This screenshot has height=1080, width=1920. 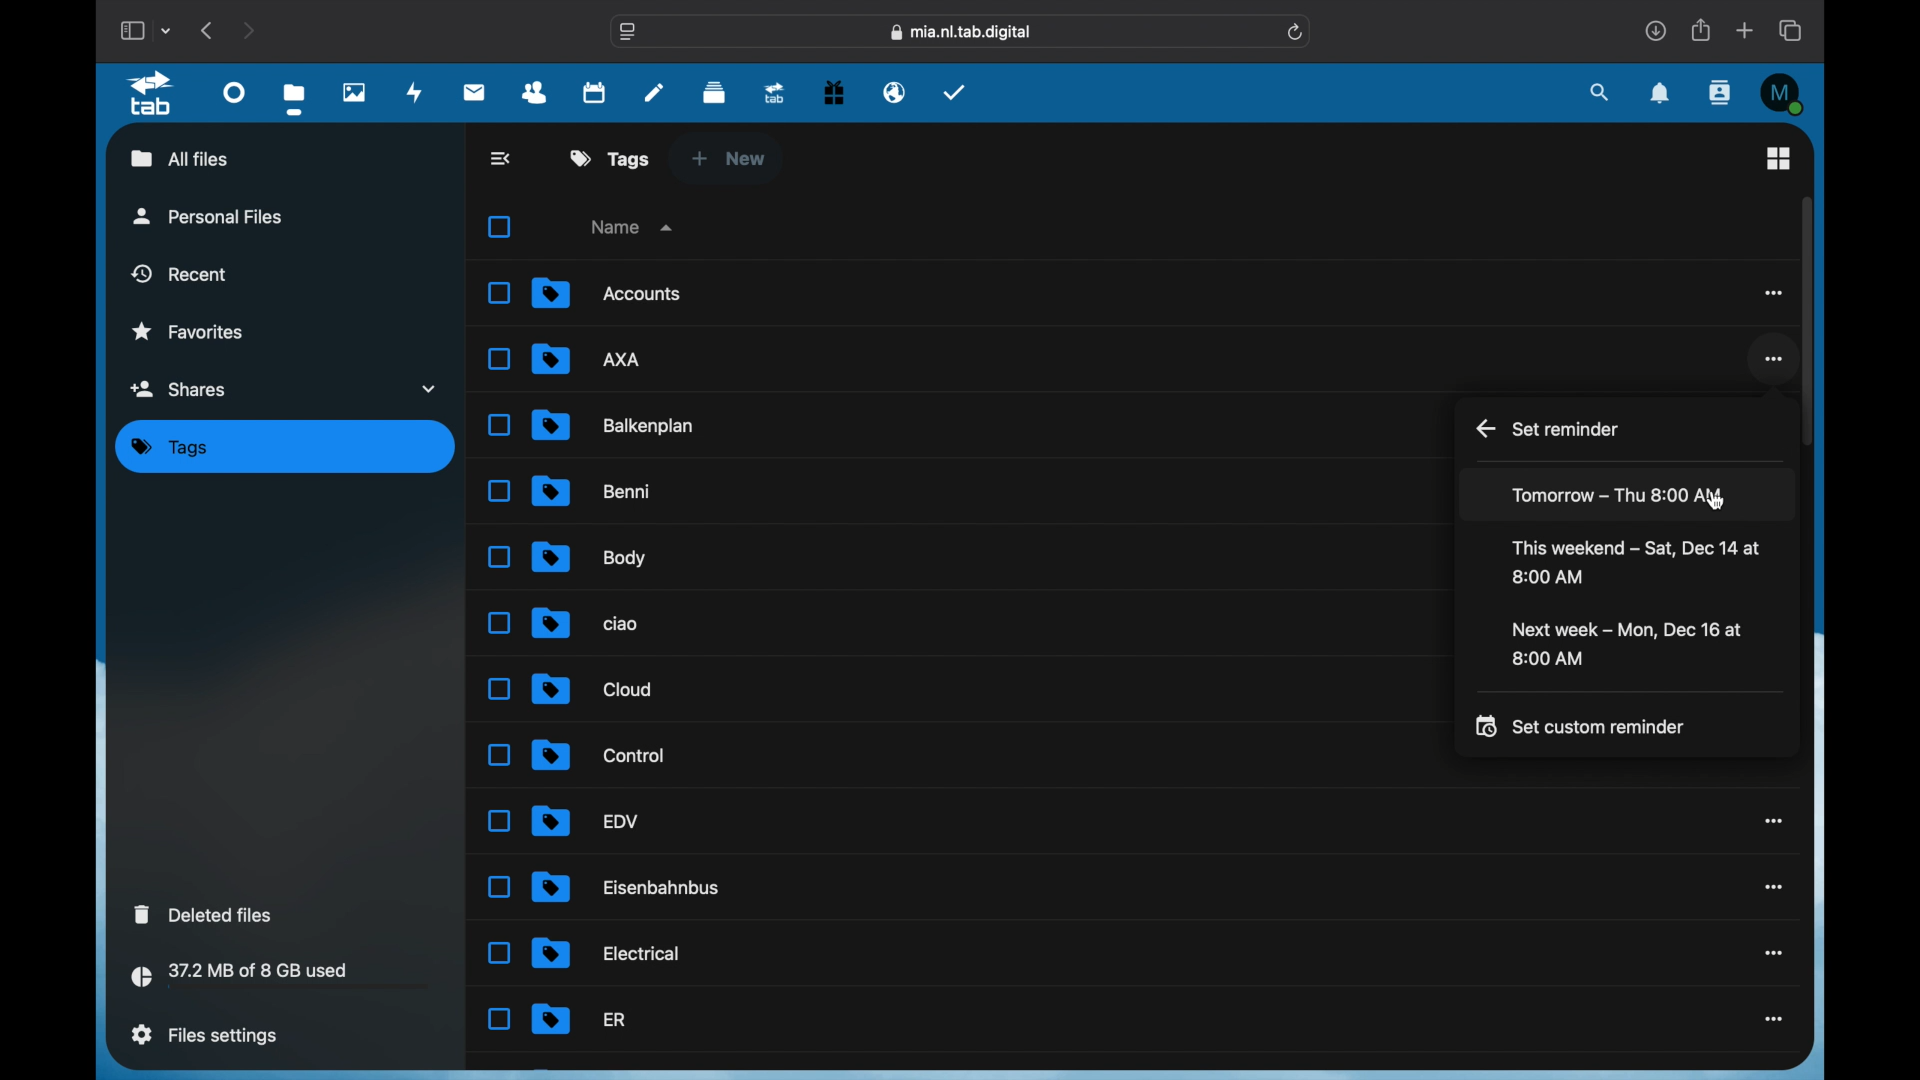 I want to click on Unselected Checkbox, so click(x=498, y=821).